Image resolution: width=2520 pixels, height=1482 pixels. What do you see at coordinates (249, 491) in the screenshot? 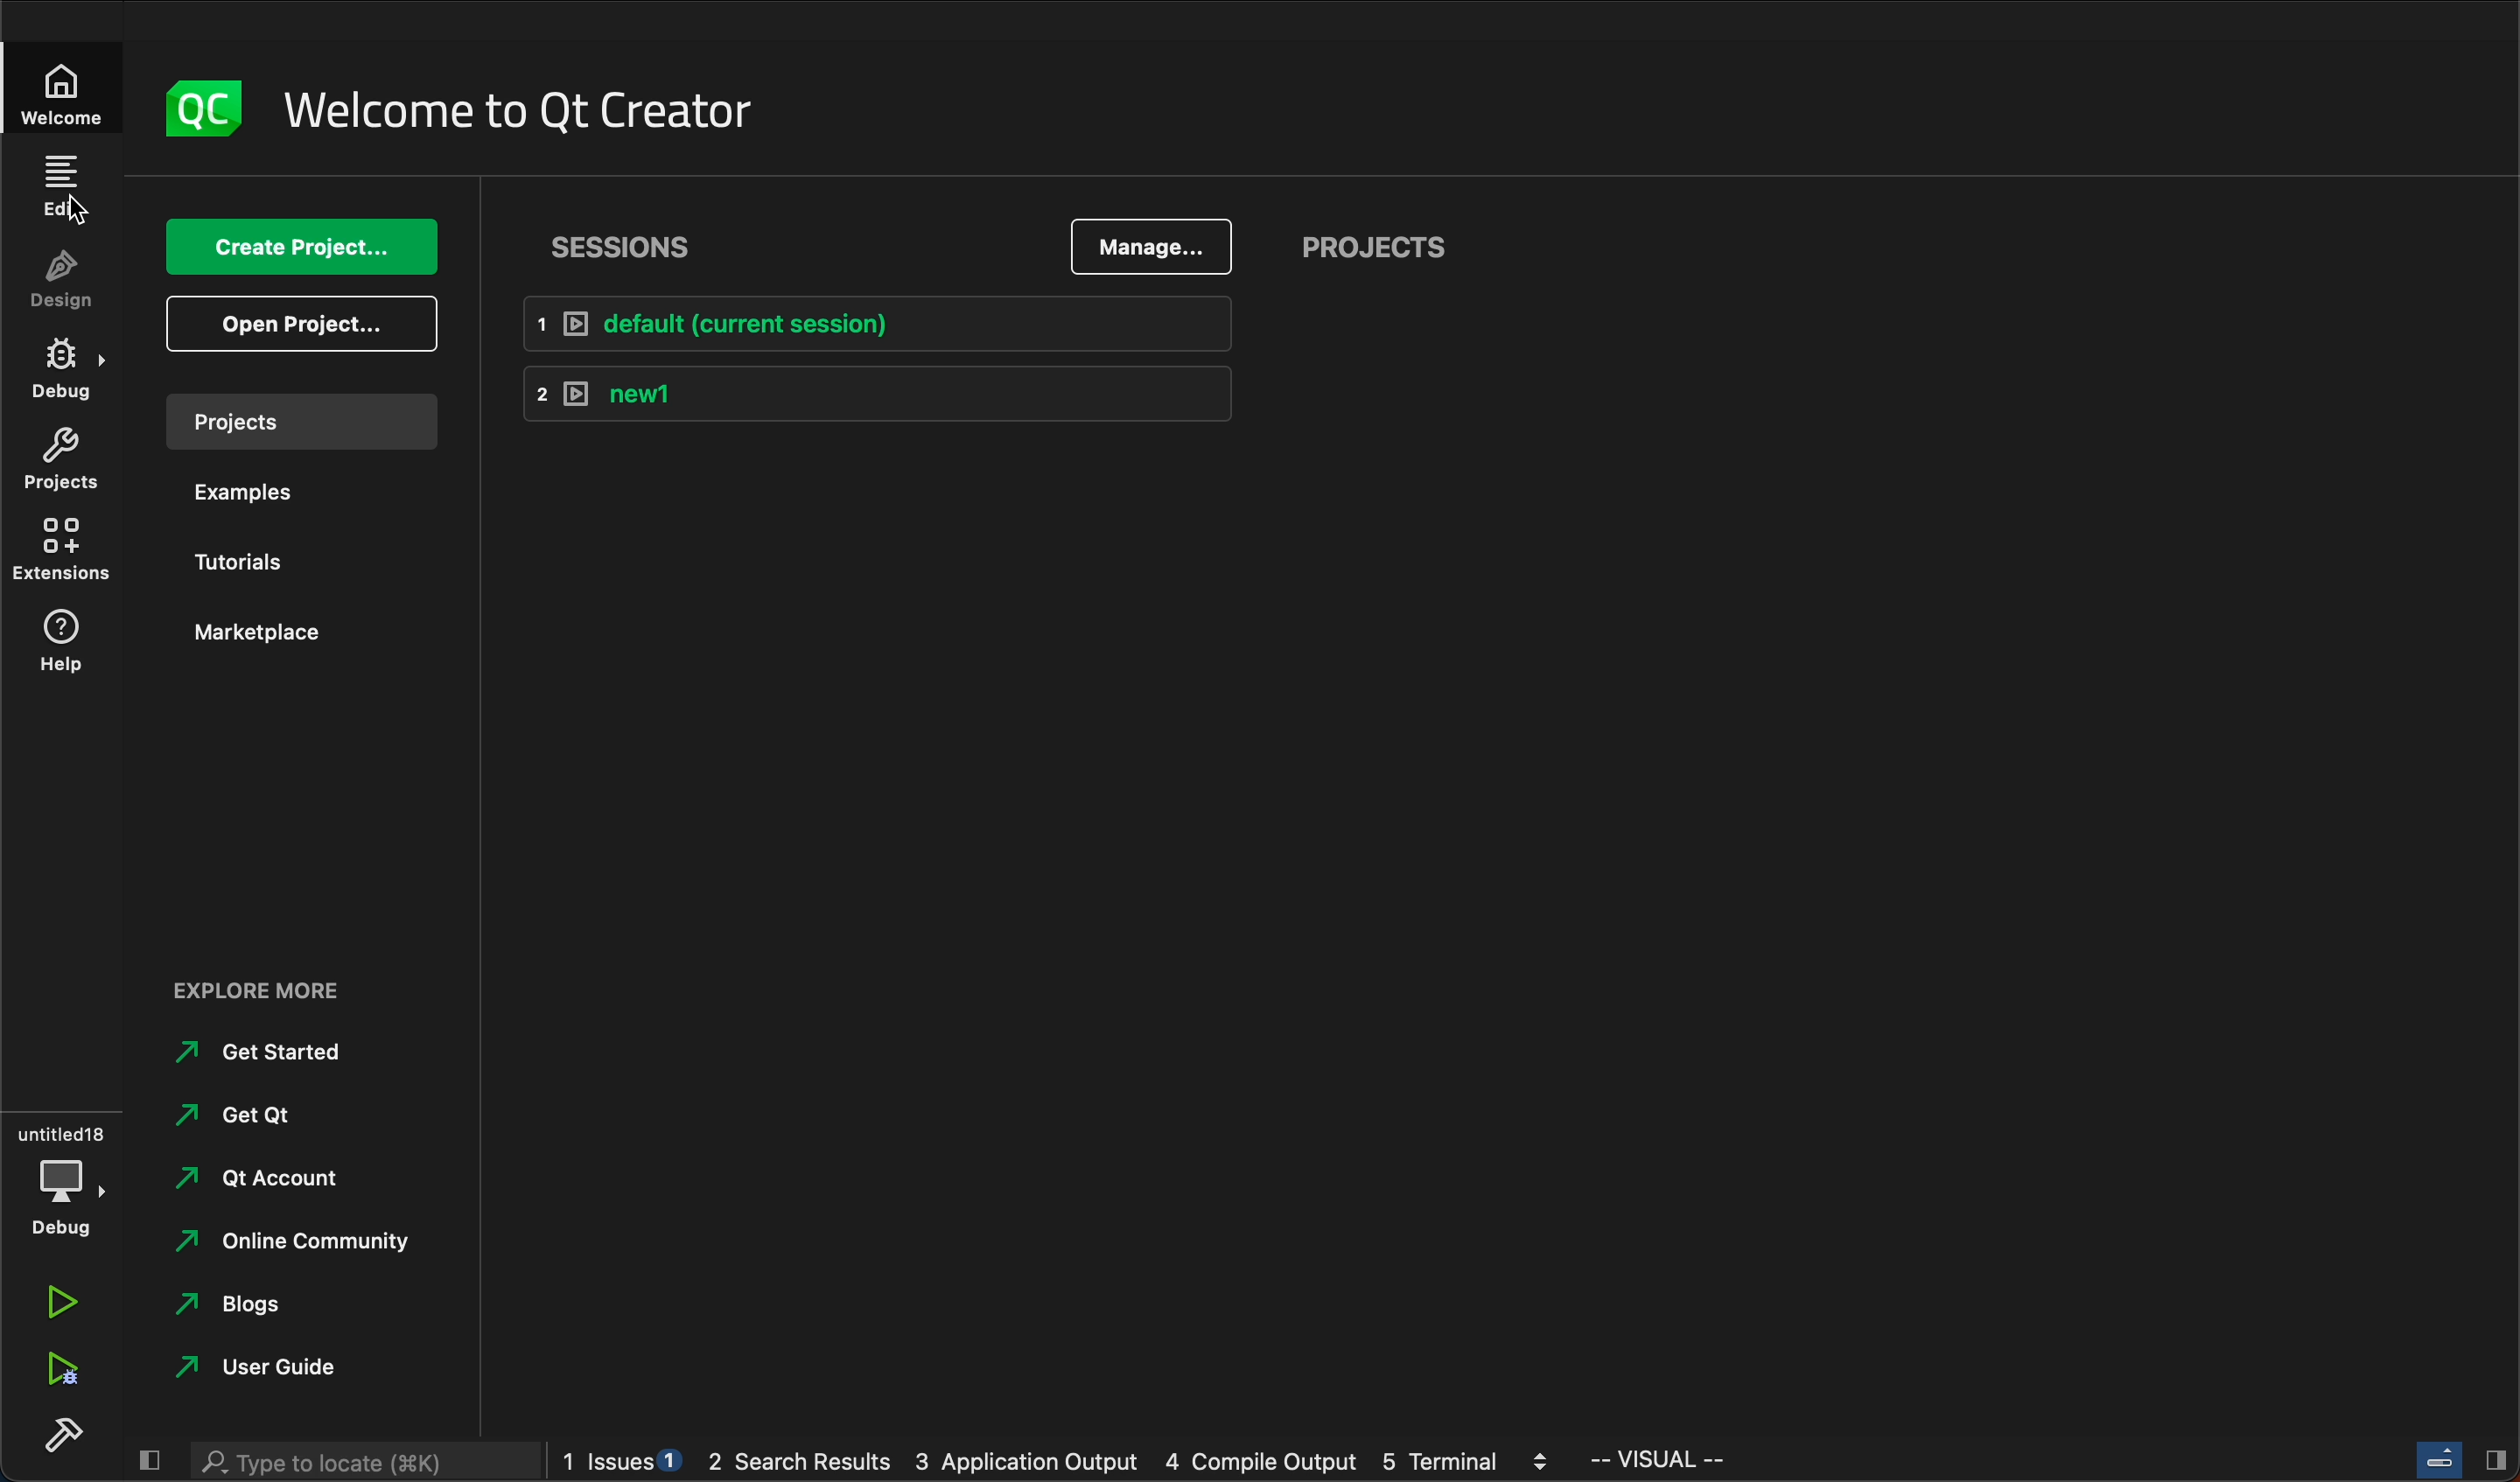
I see `examples` at bounding box center [249, 491].